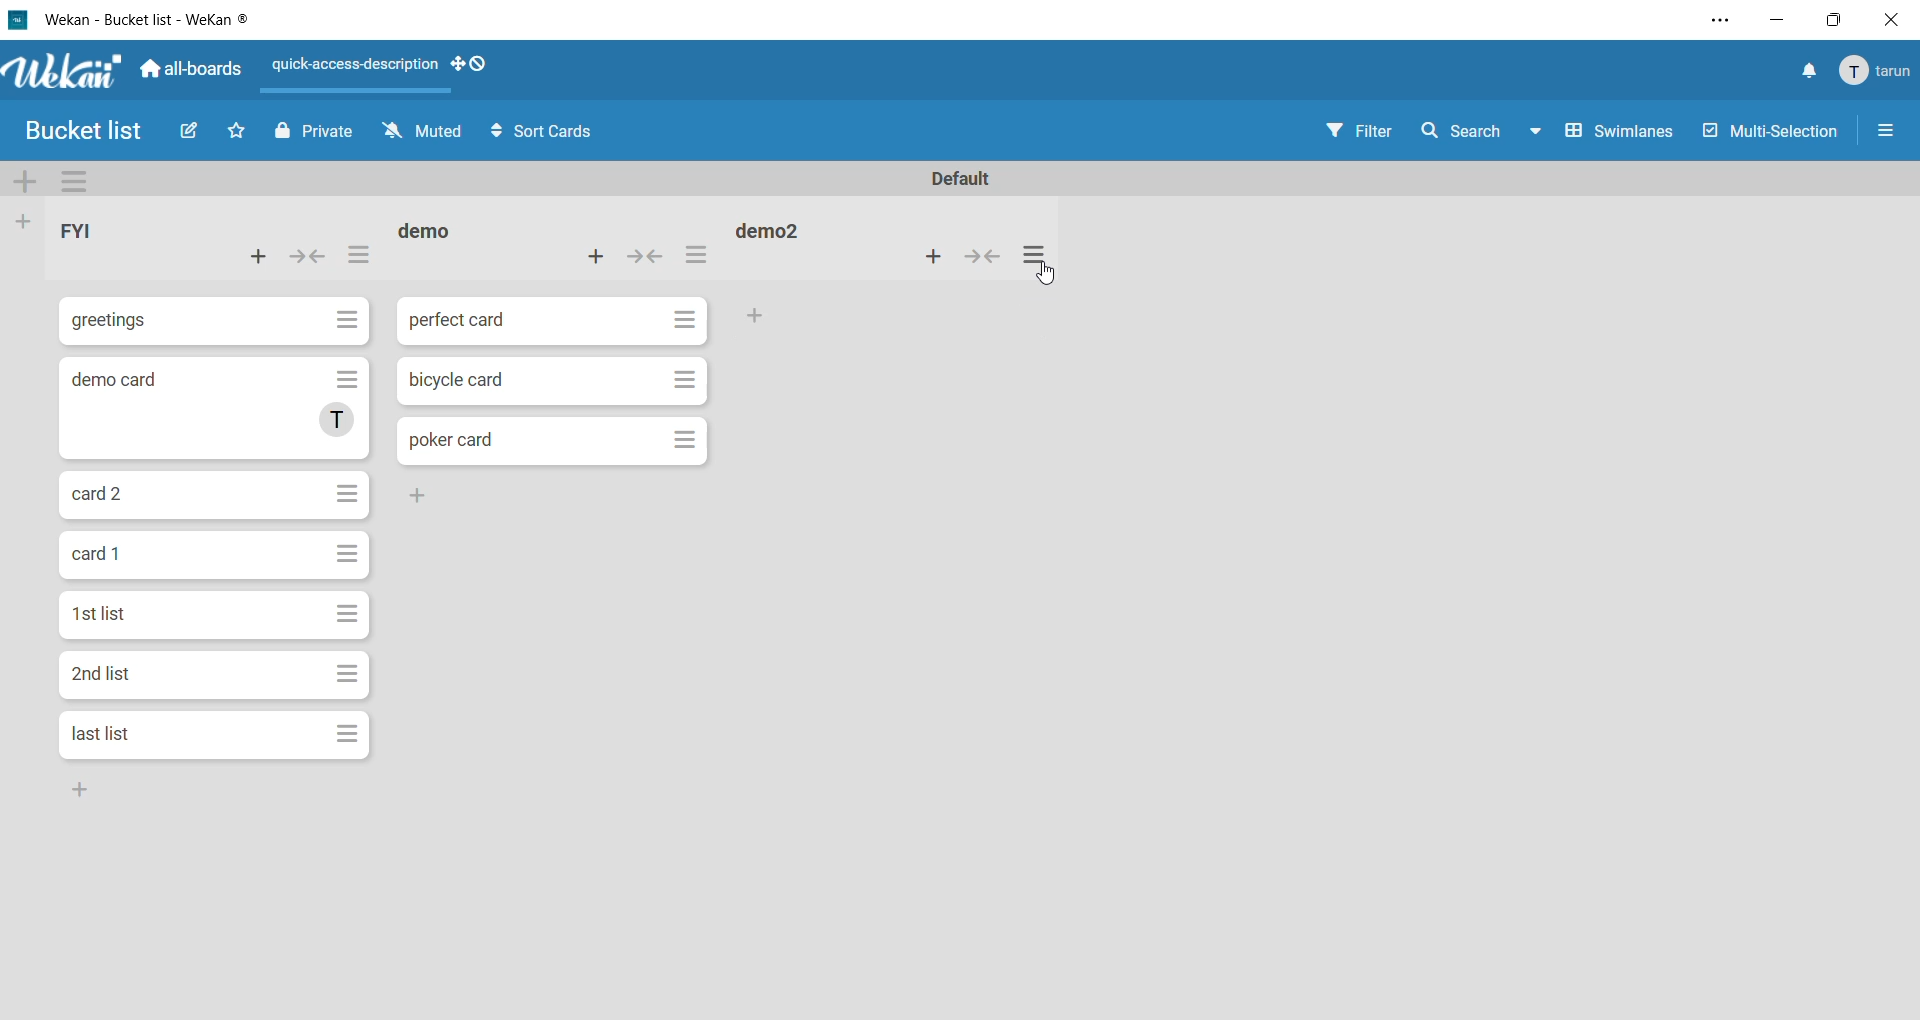 This screenshot has width=1920, height=1020. I want to click on cards, so click(220, 676).